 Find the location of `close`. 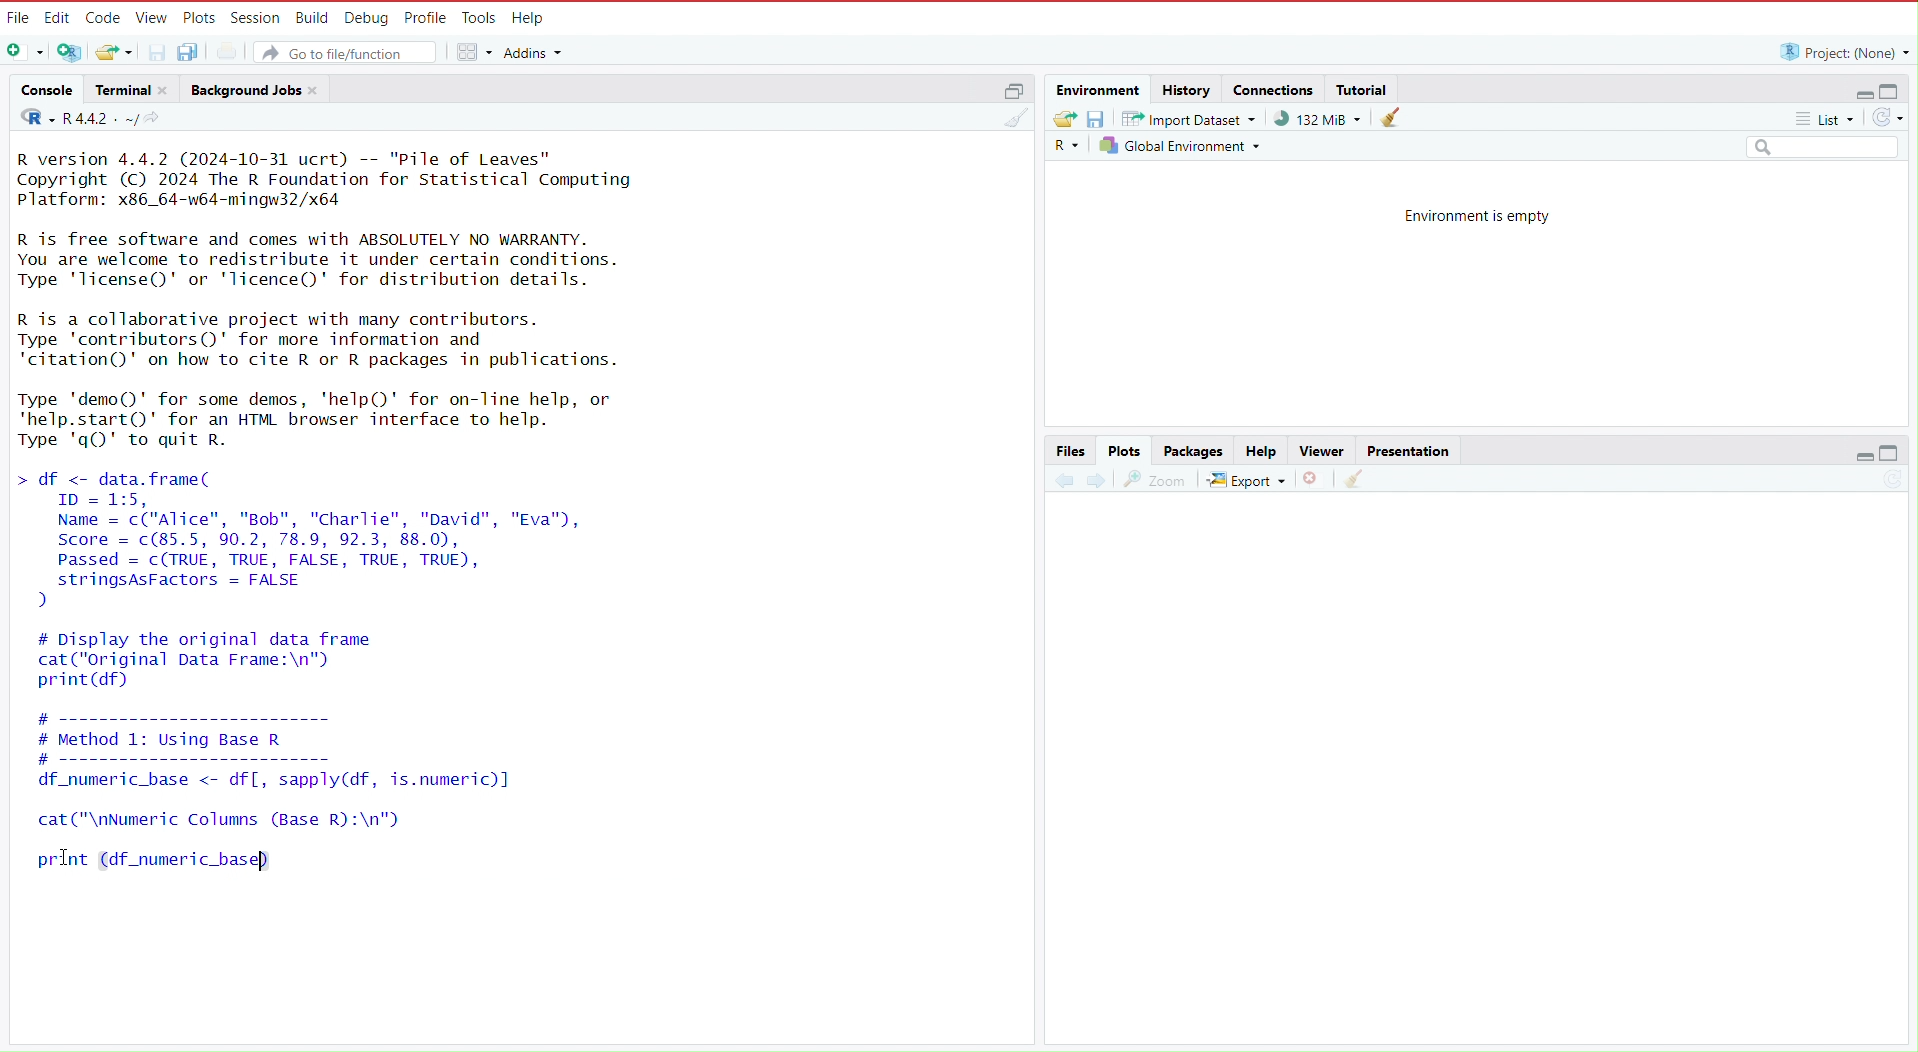

close is located at coordinates (167, 89).